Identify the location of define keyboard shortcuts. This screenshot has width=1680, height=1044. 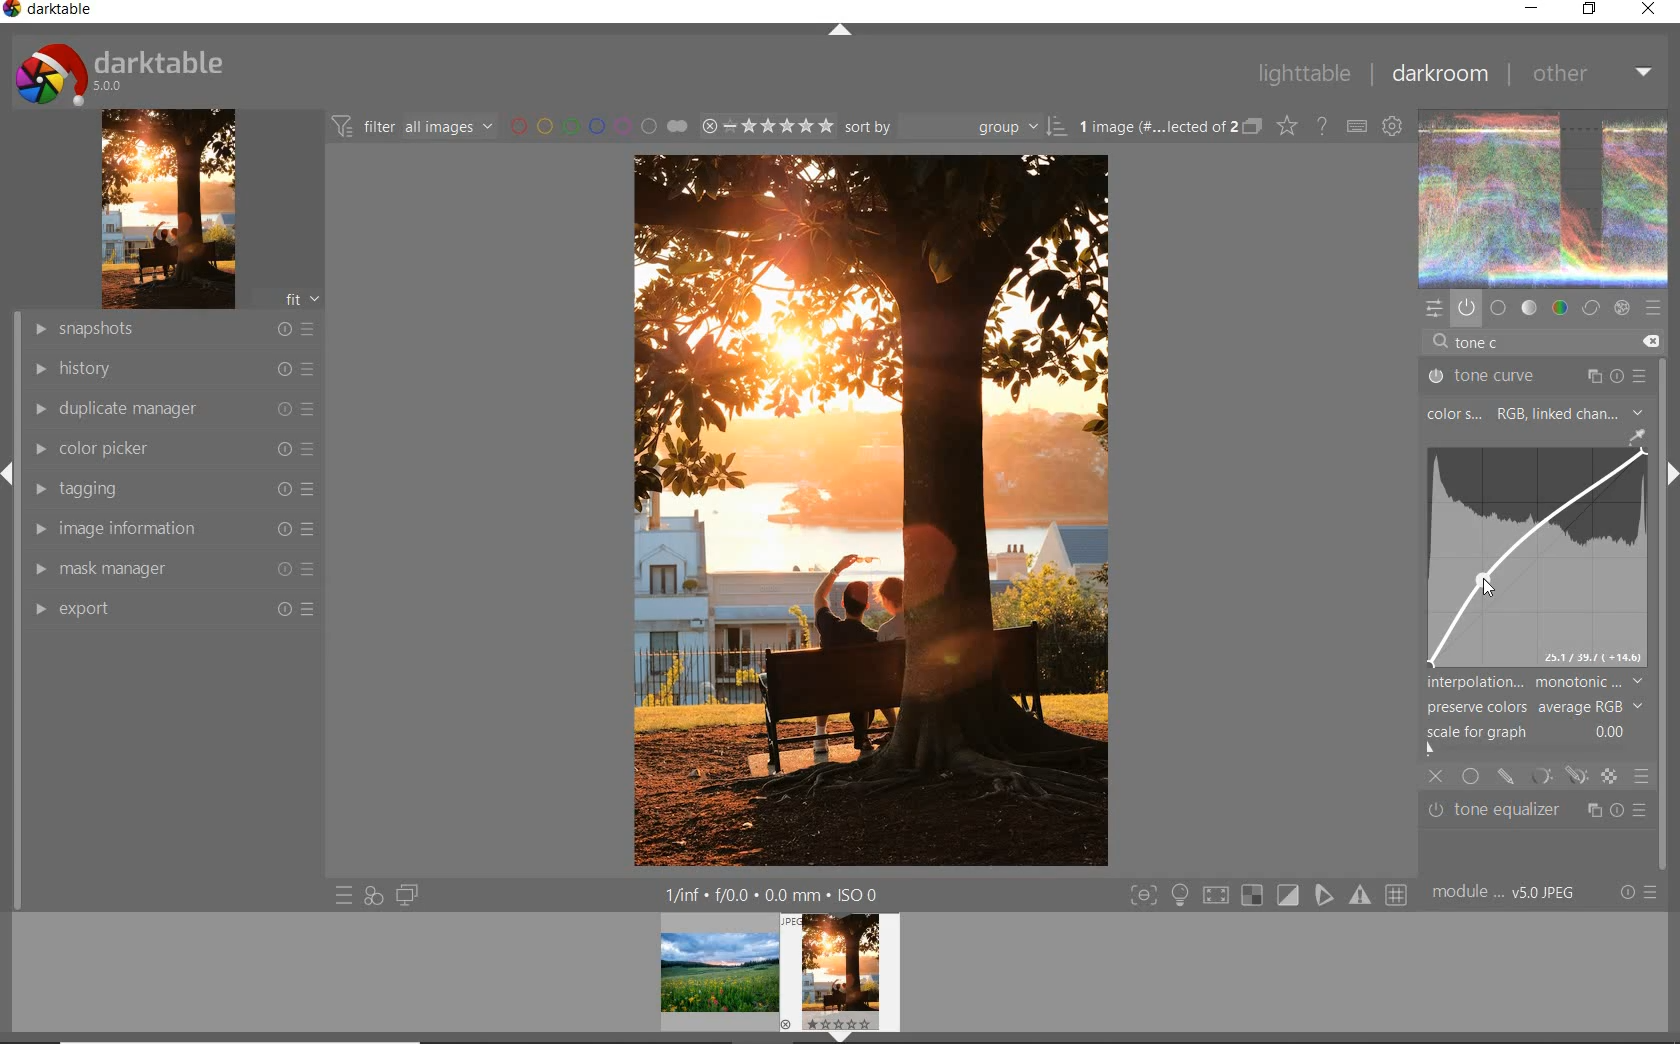
(1394, 125).